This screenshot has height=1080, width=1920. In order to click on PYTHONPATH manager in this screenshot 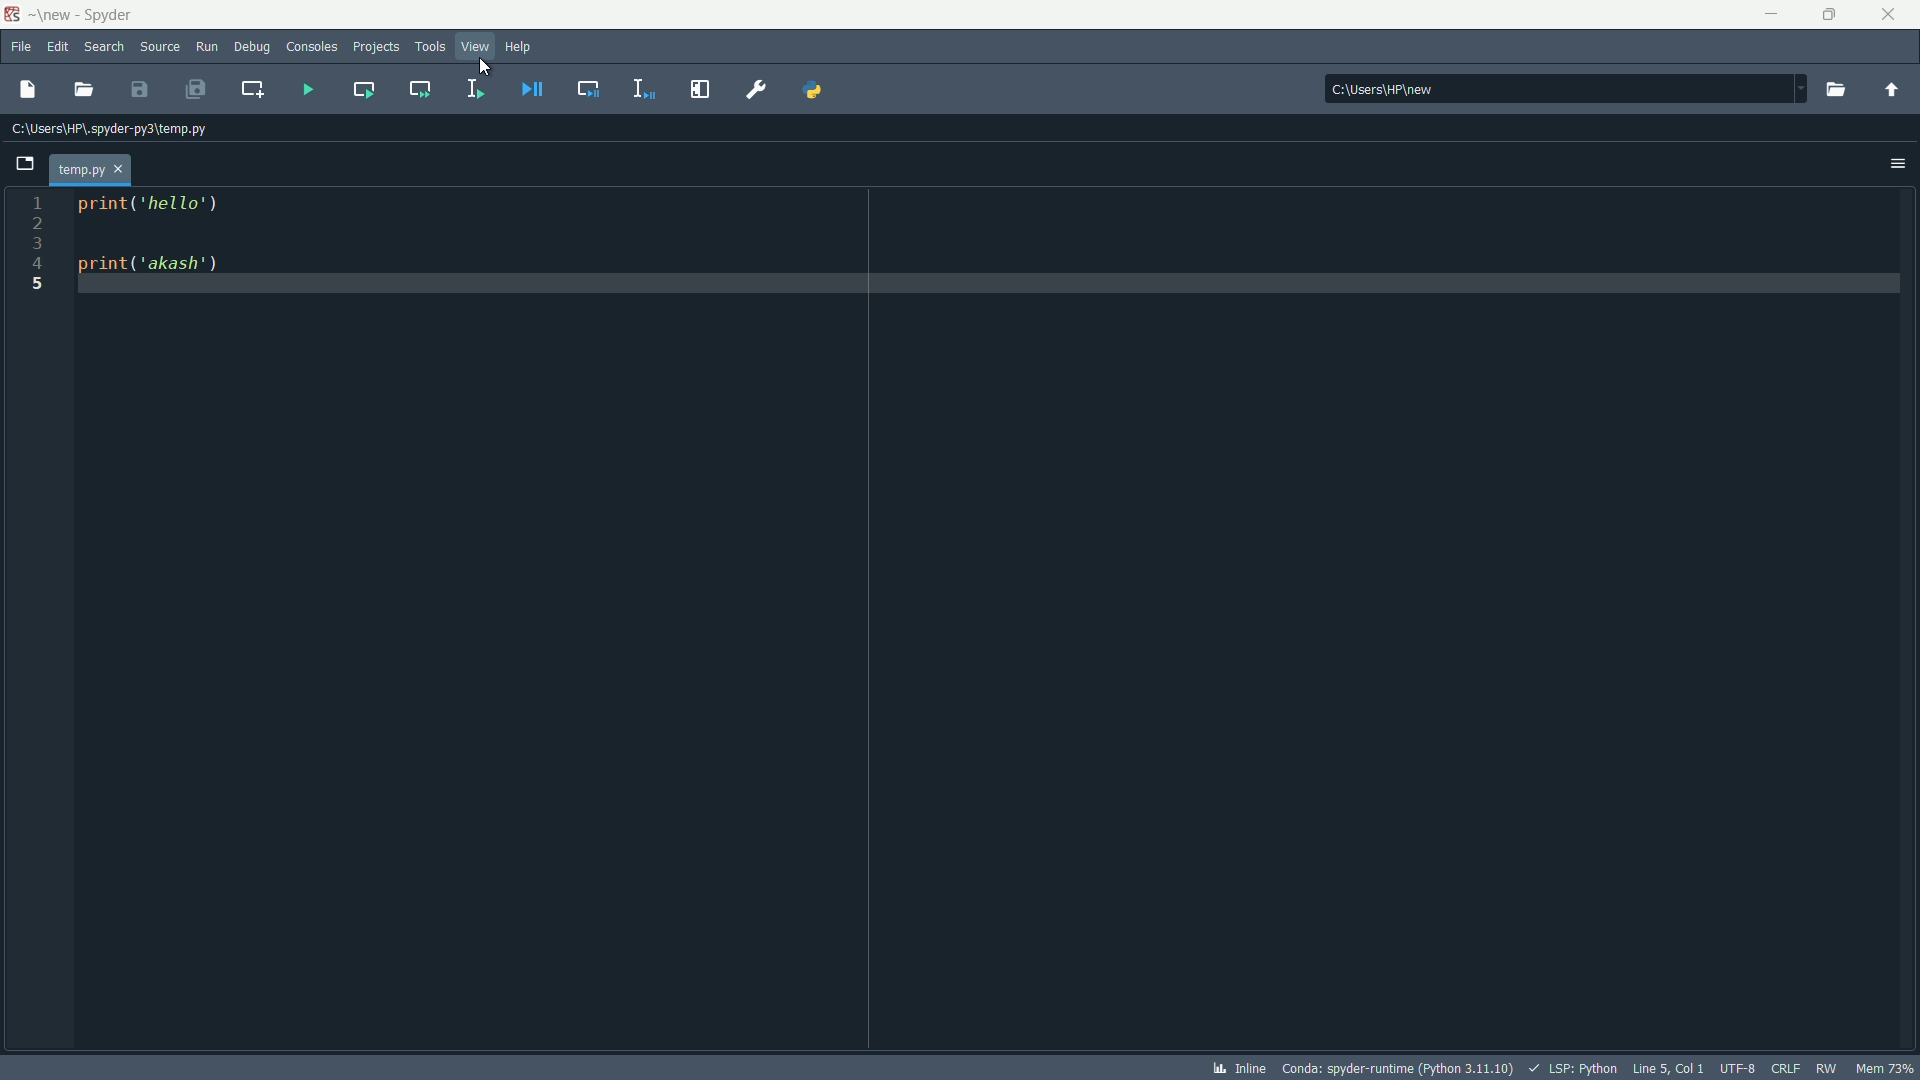, I will do `click(812, 92)`.